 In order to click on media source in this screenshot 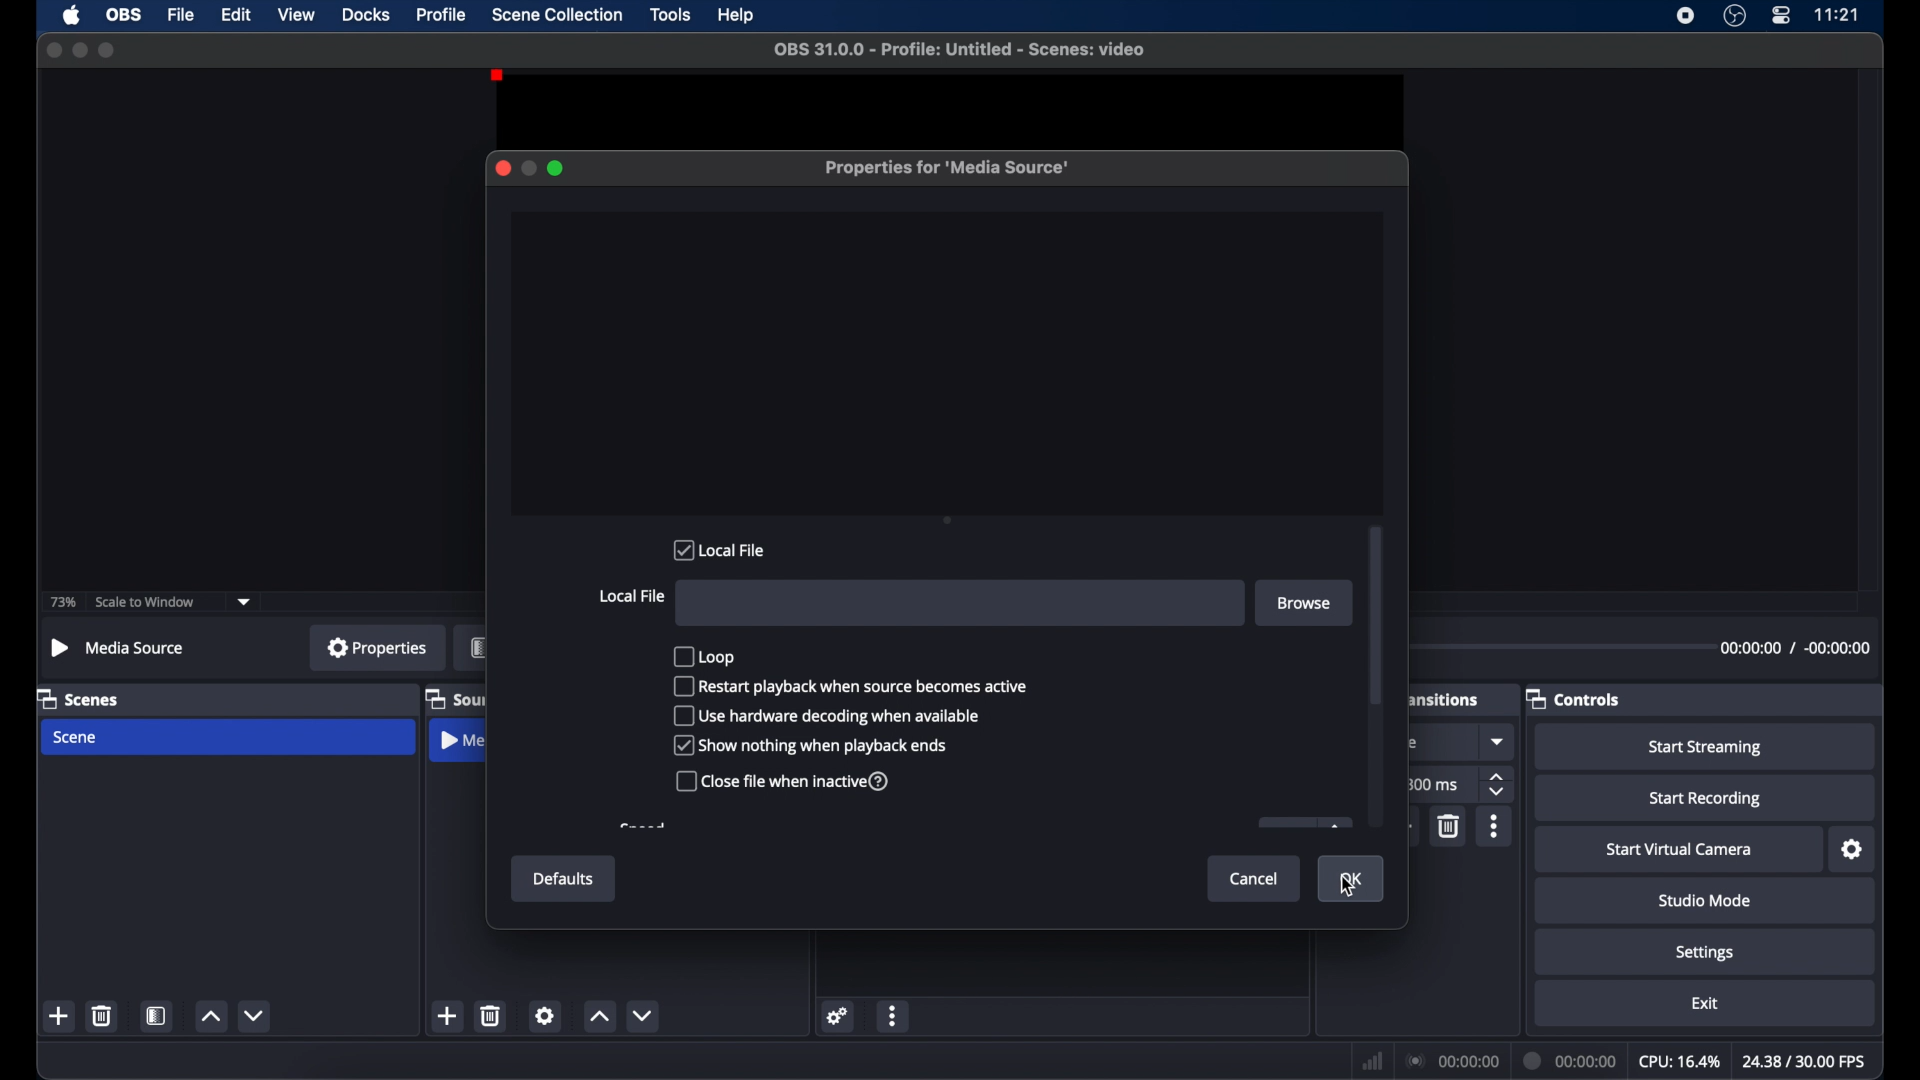, I will do `click(462, 740)`.